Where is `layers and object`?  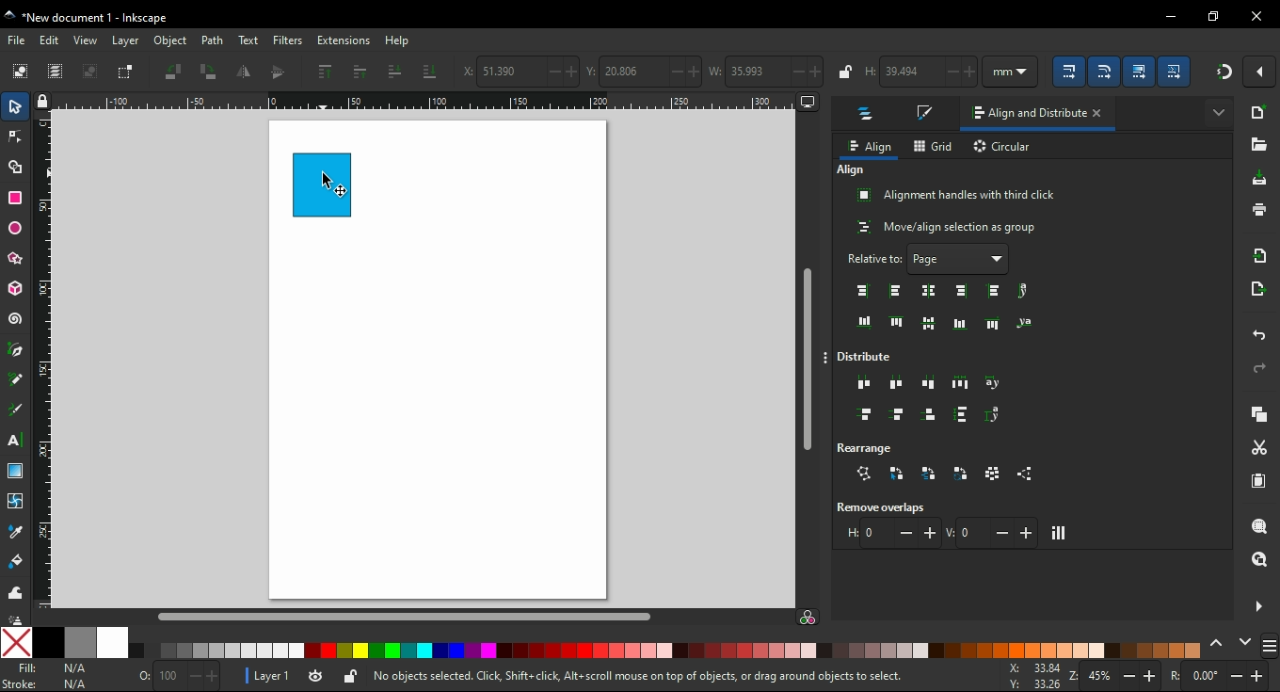 layers and object is located at coordinates (868, 116).